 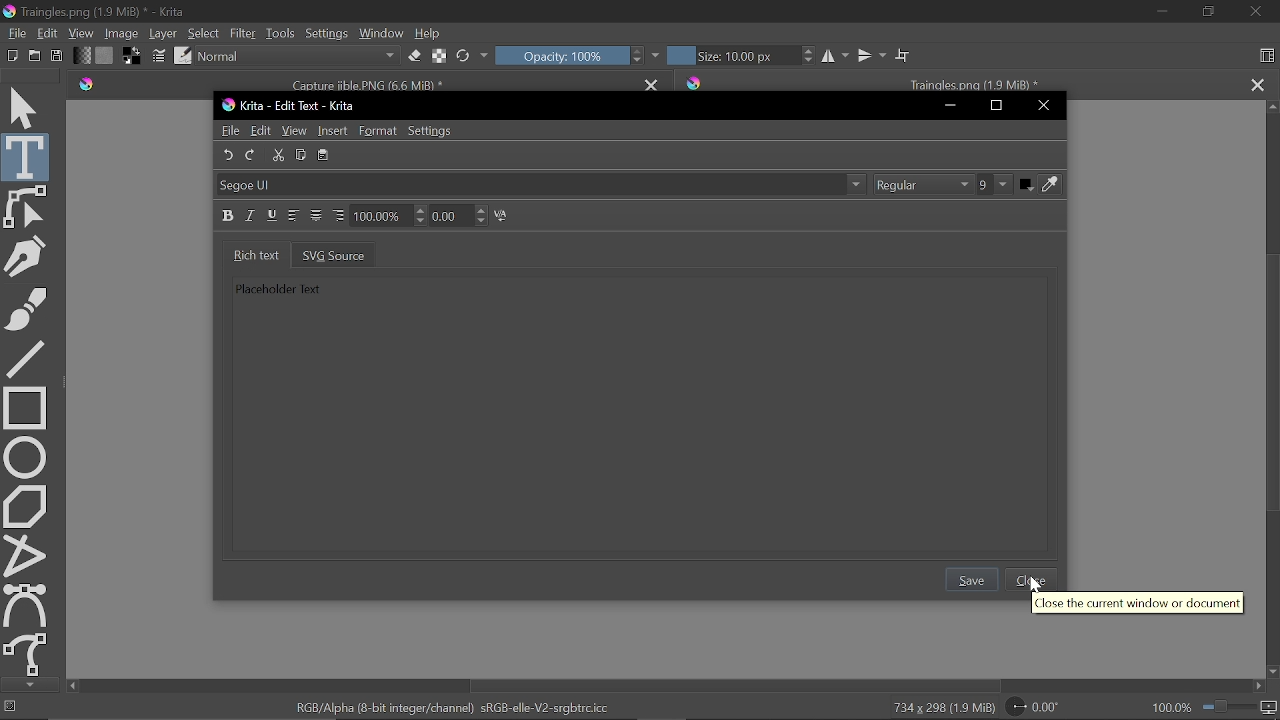 What do you see at coordinates (871, 56) in the screenshot?
I see `vertical mirror tool` at bounding box center [871, 56].